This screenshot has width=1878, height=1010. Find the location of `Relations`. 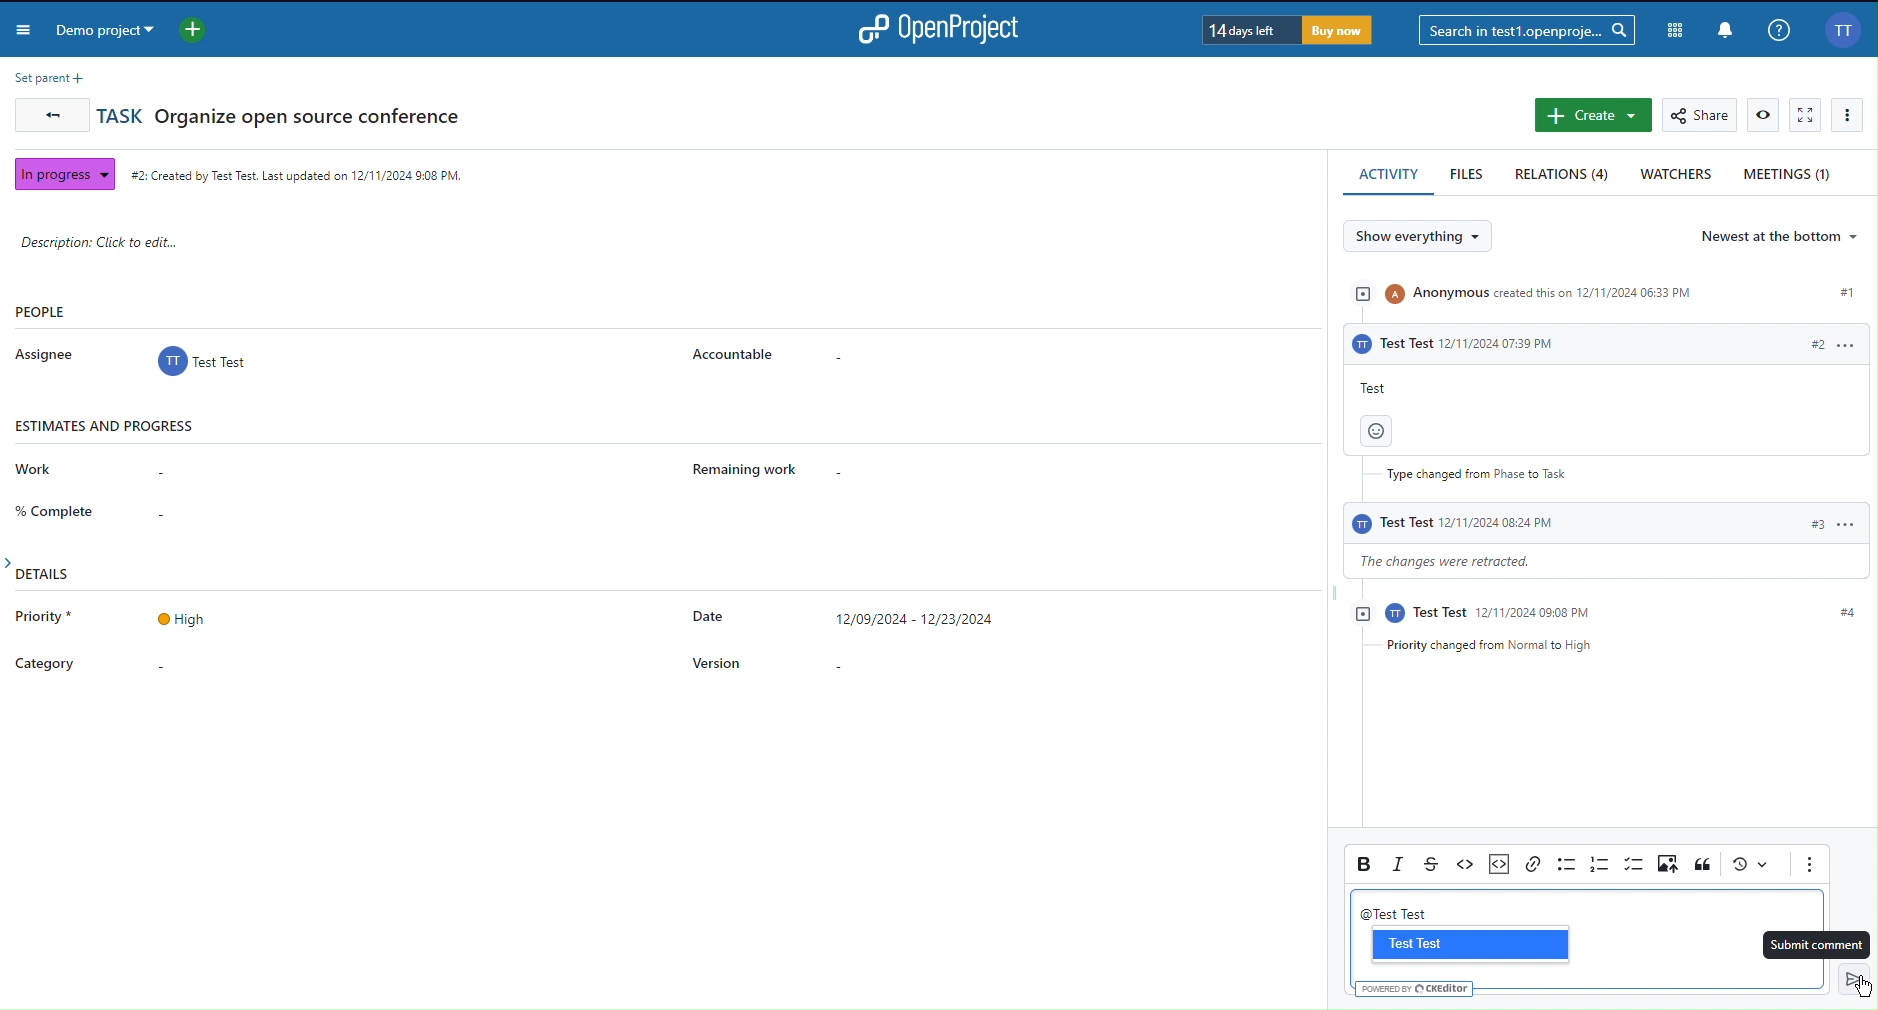

Relations is located at coordinates (1564, 175).